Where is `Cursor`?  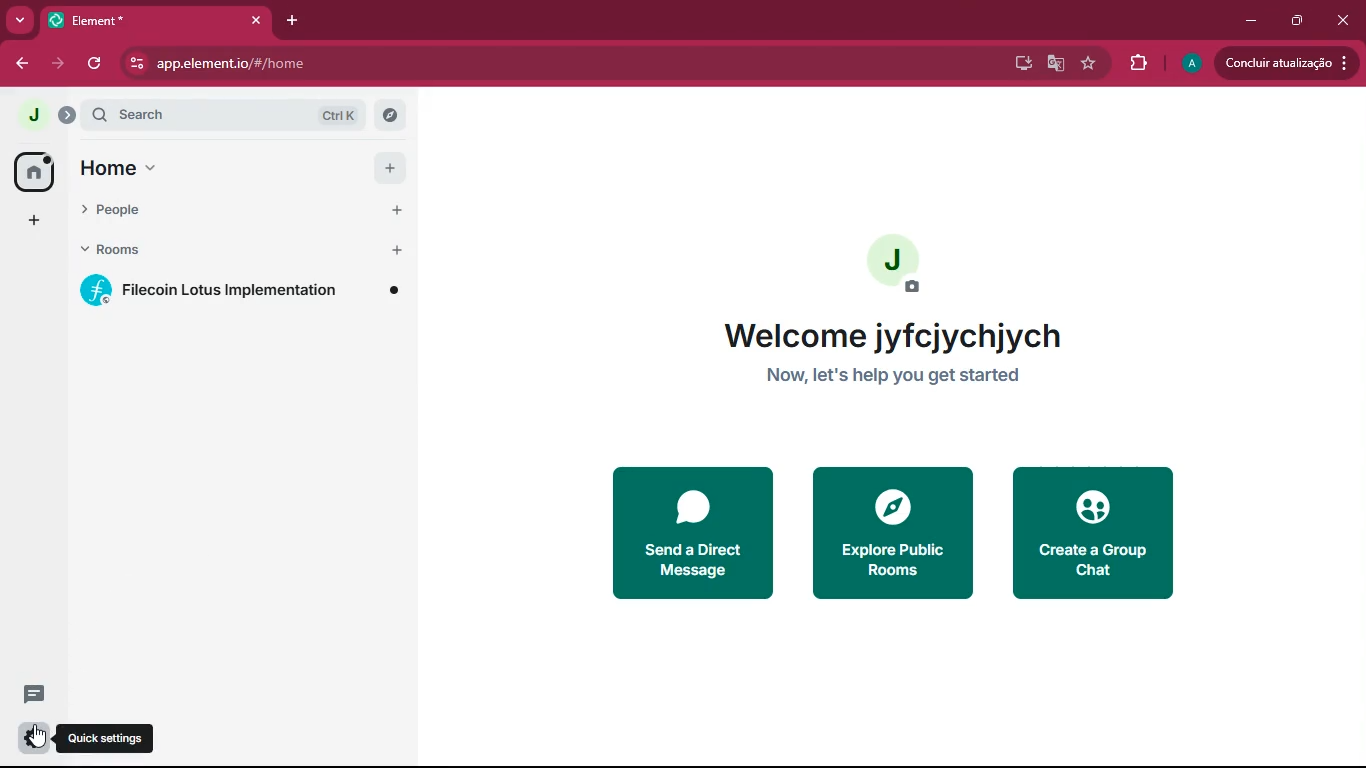
Cursor is located at coordinates (41, 738).